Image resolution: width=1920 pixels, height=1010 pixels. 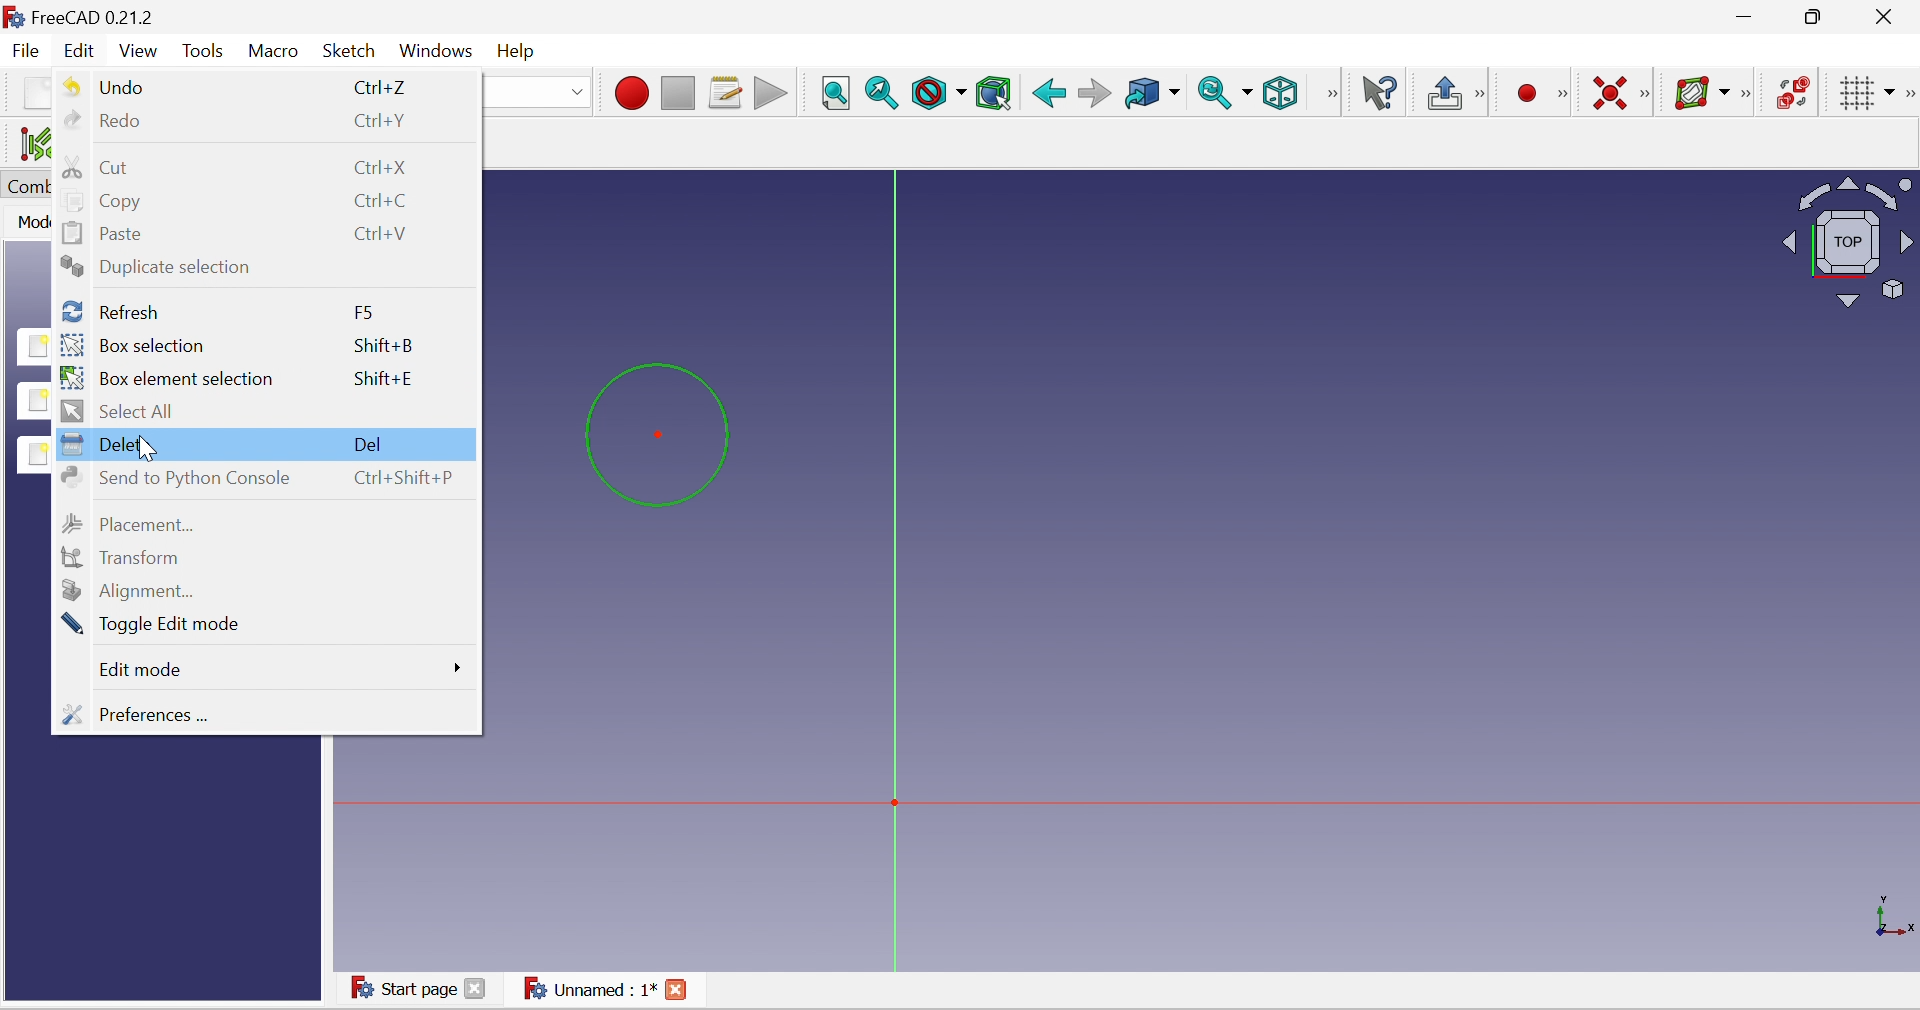 I want to click on F5, so click(x=364, y=313).